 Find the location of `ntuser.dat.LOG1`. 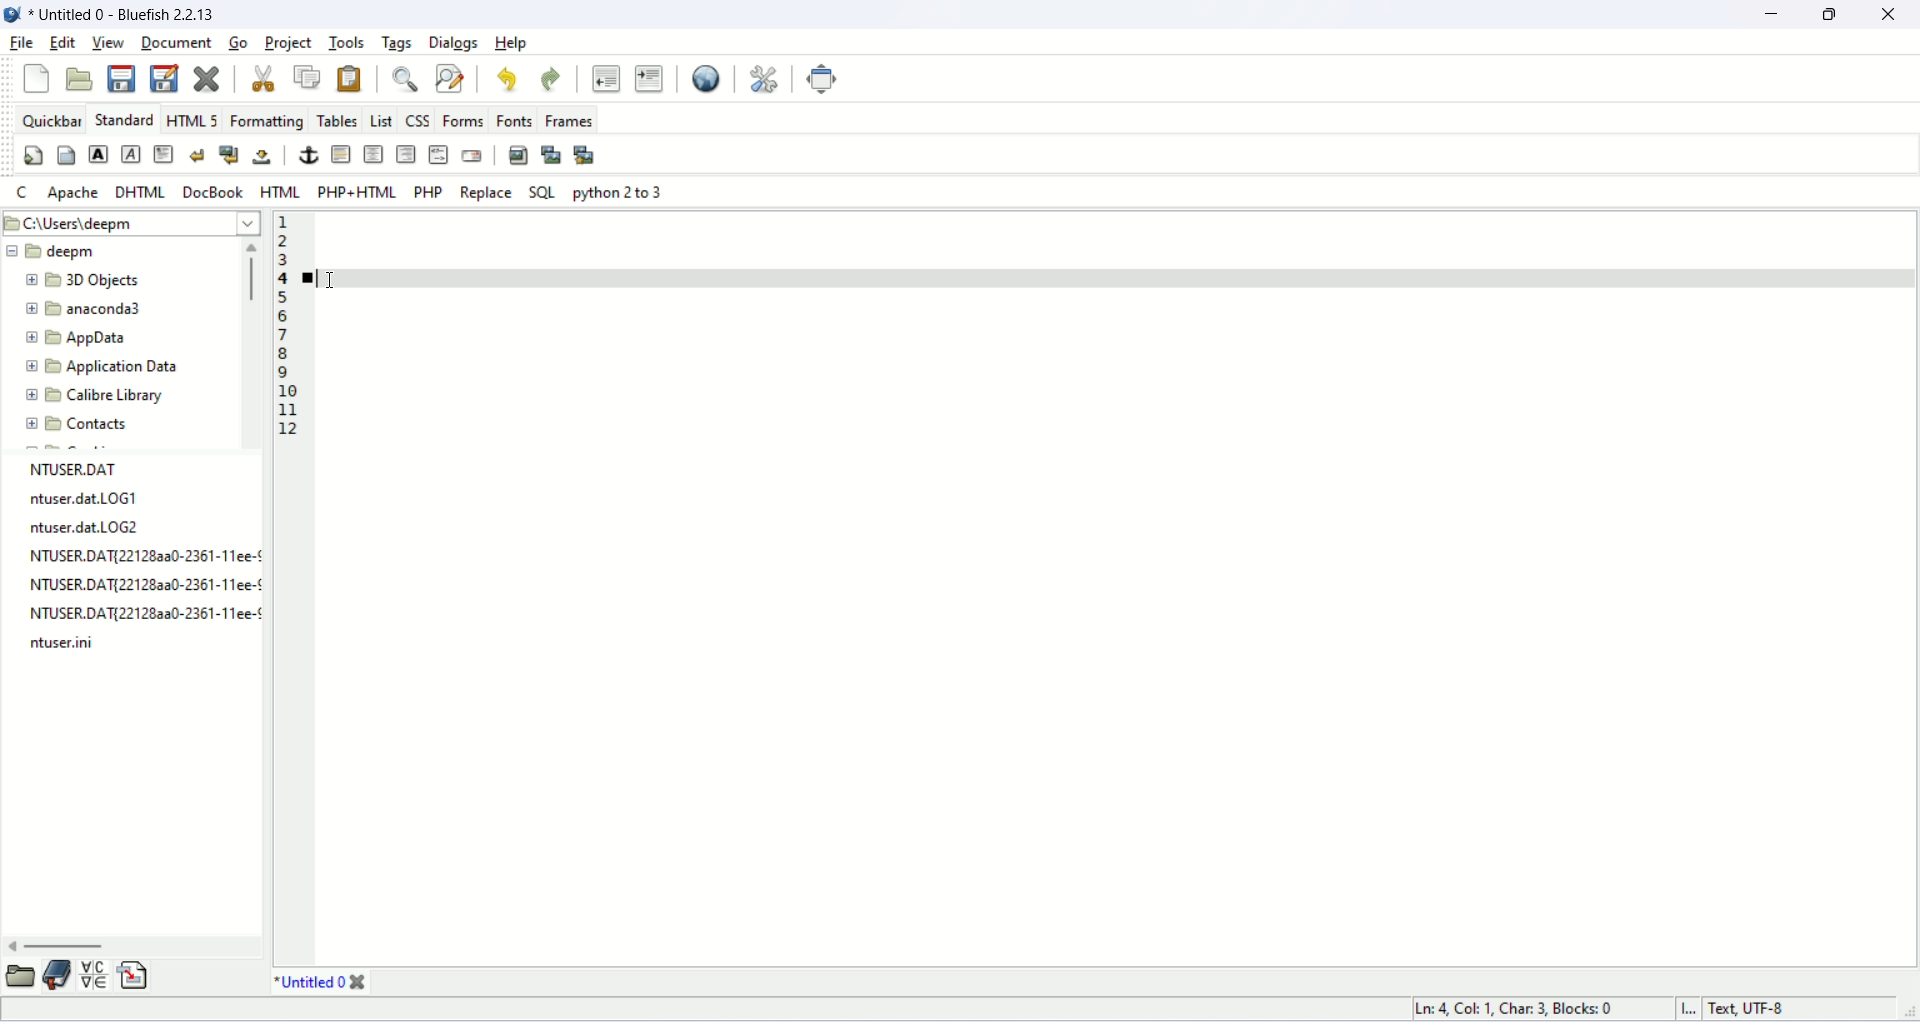

ntuser.dat.LOG1 is located at coordinates (86, 498).